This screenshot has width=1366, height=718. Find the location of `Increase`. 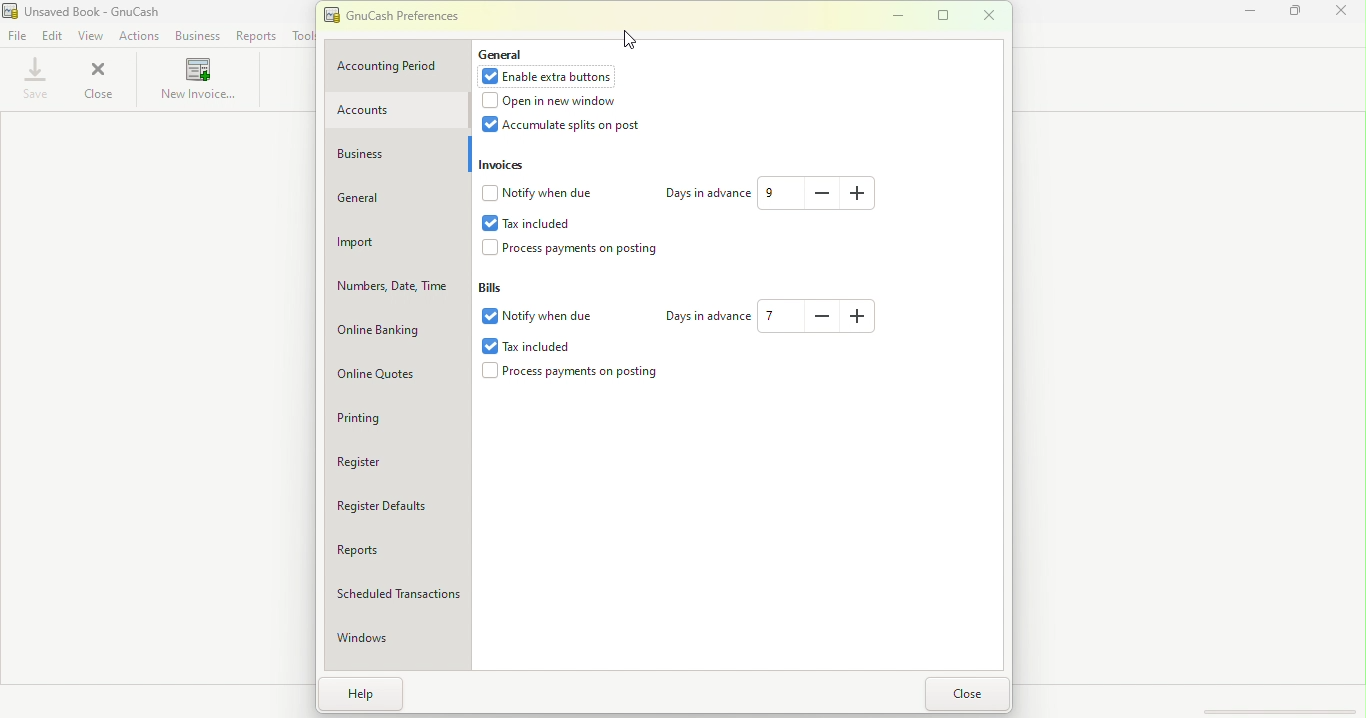

Increase is located at coordinates (860, 194).